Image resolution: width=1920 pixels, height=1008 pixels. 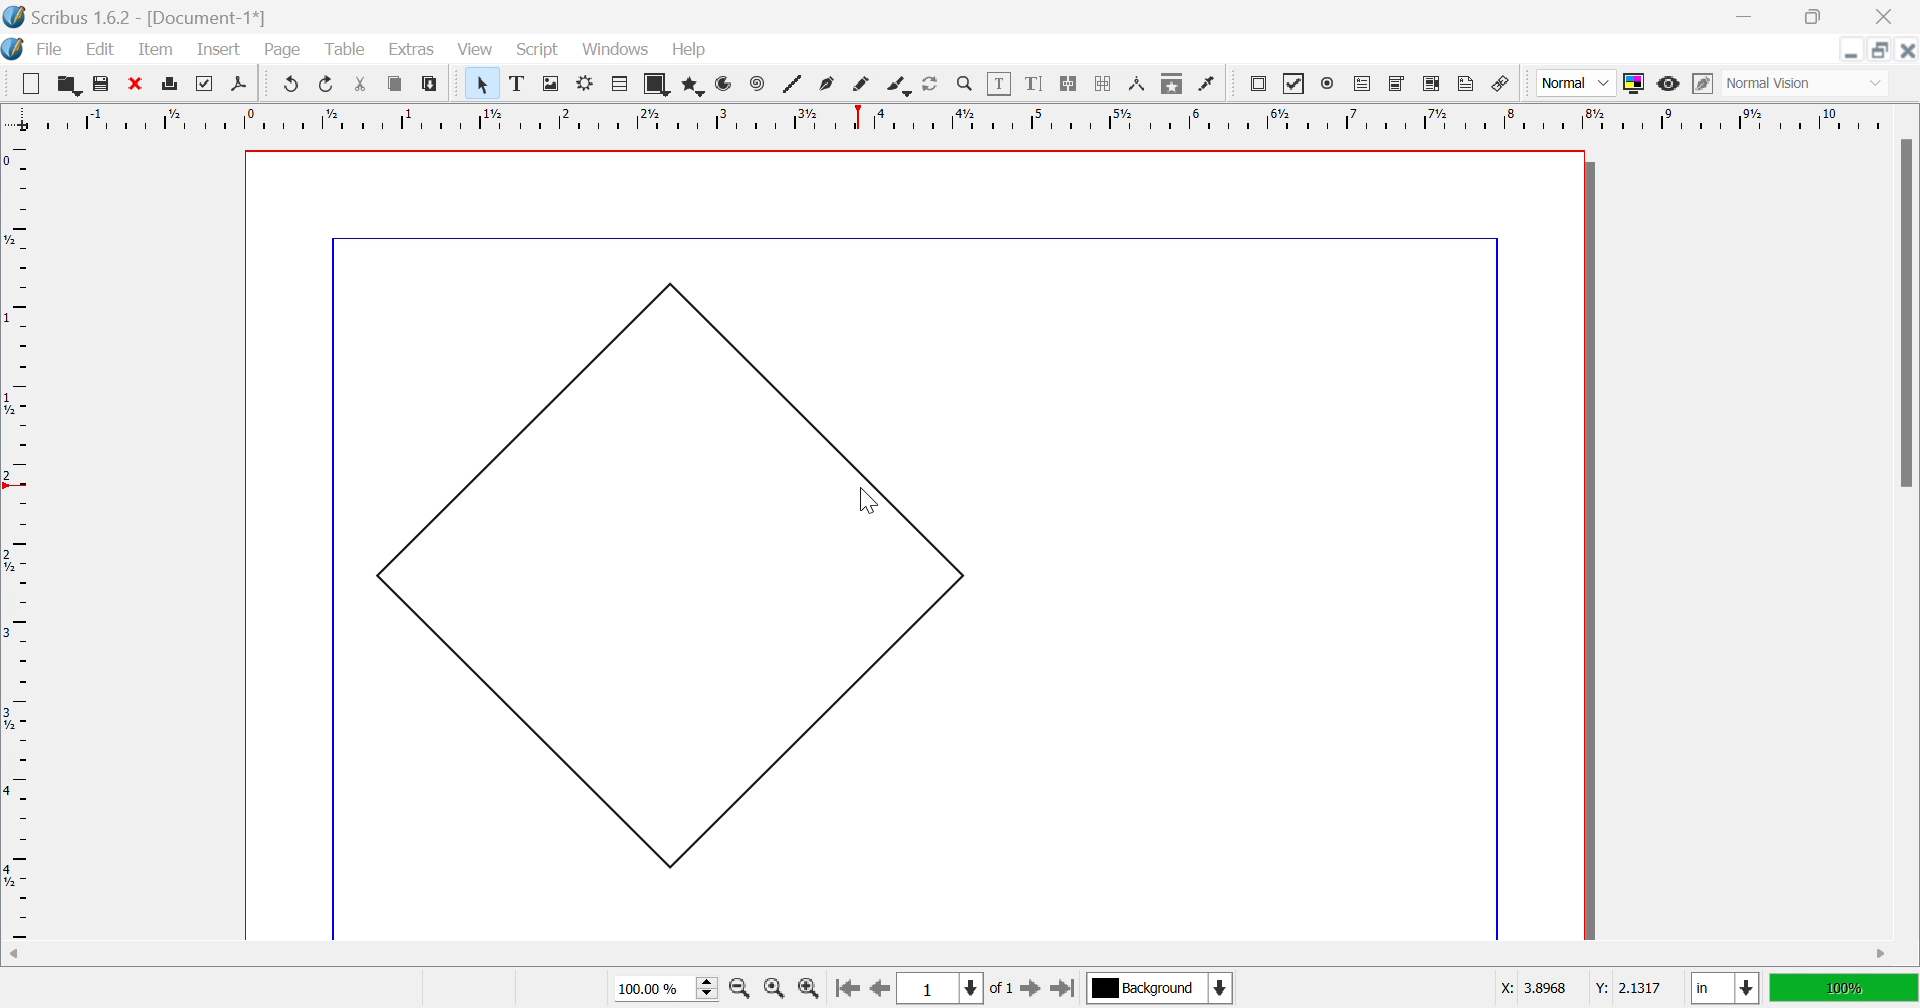 I want to click on Link text frames, so click(x=1067, y=84).